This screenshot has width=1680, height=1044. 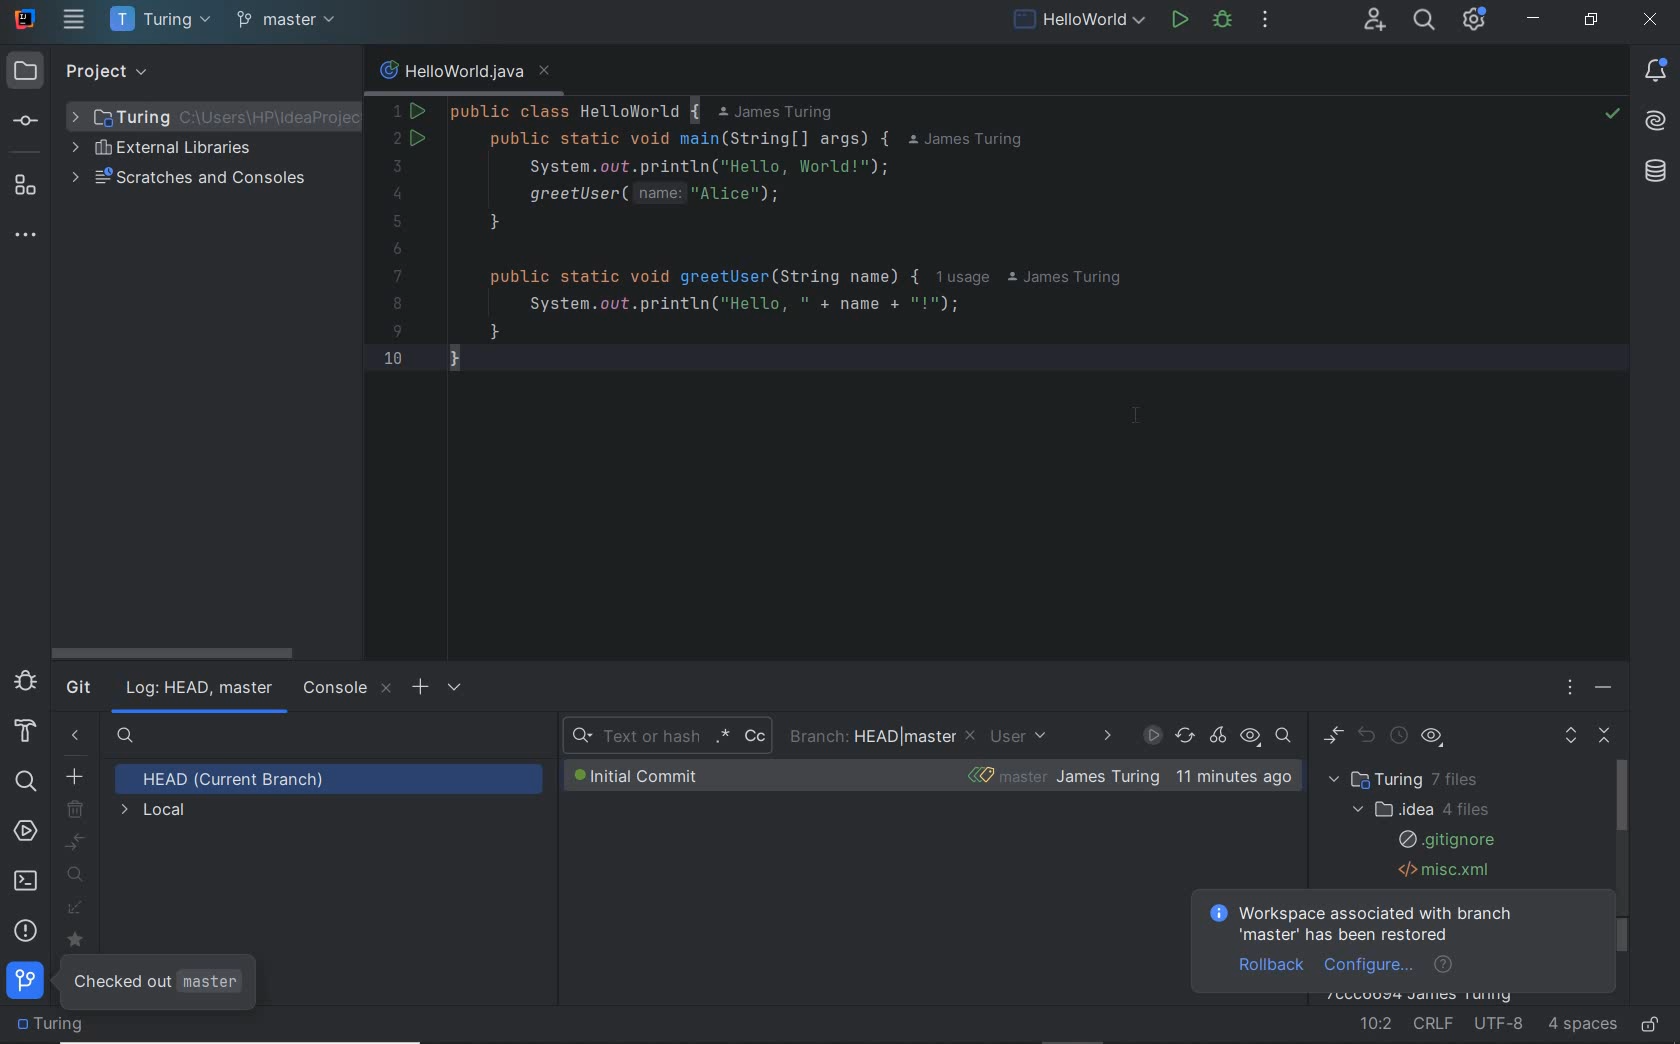 I want to click on notifications, so click(x=1657, y=72).